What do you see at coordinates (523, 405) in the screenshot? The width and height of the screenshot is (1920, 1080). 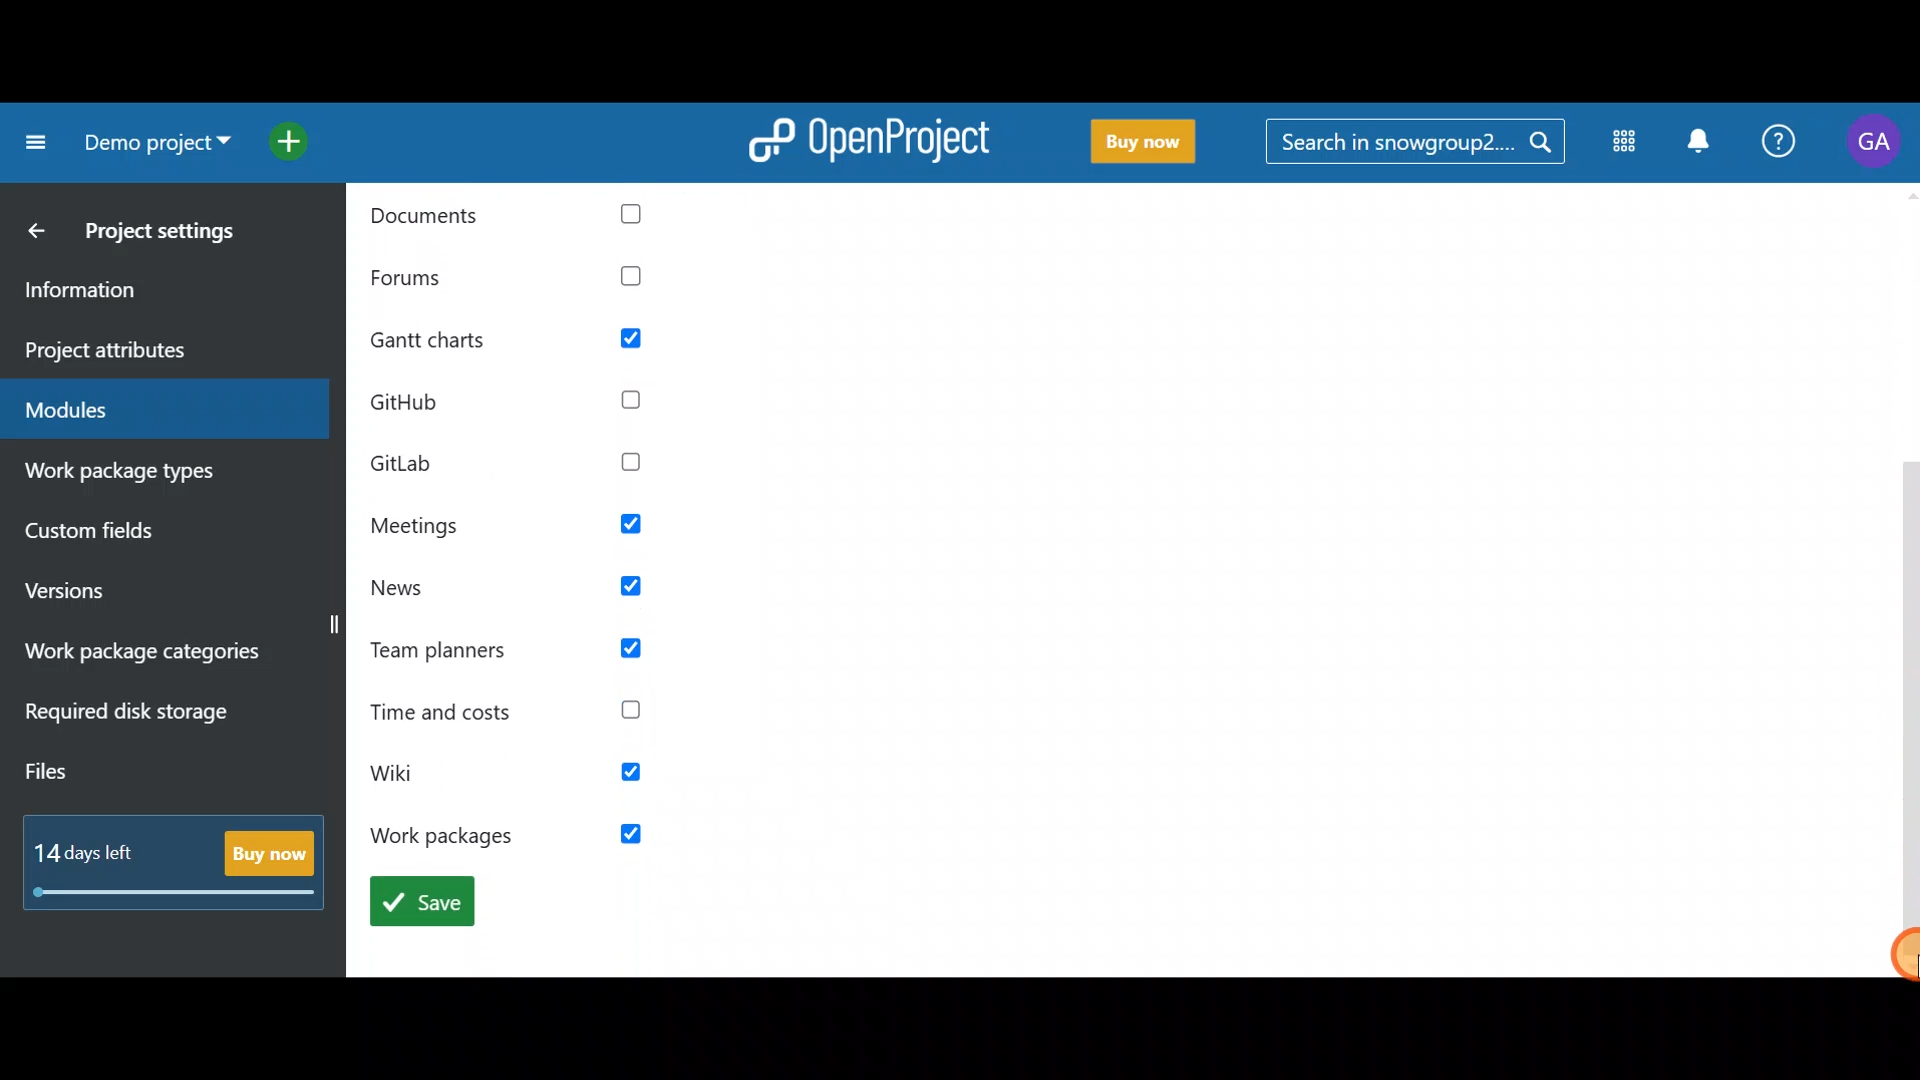 I see `github` at bounding box center [523, 405].